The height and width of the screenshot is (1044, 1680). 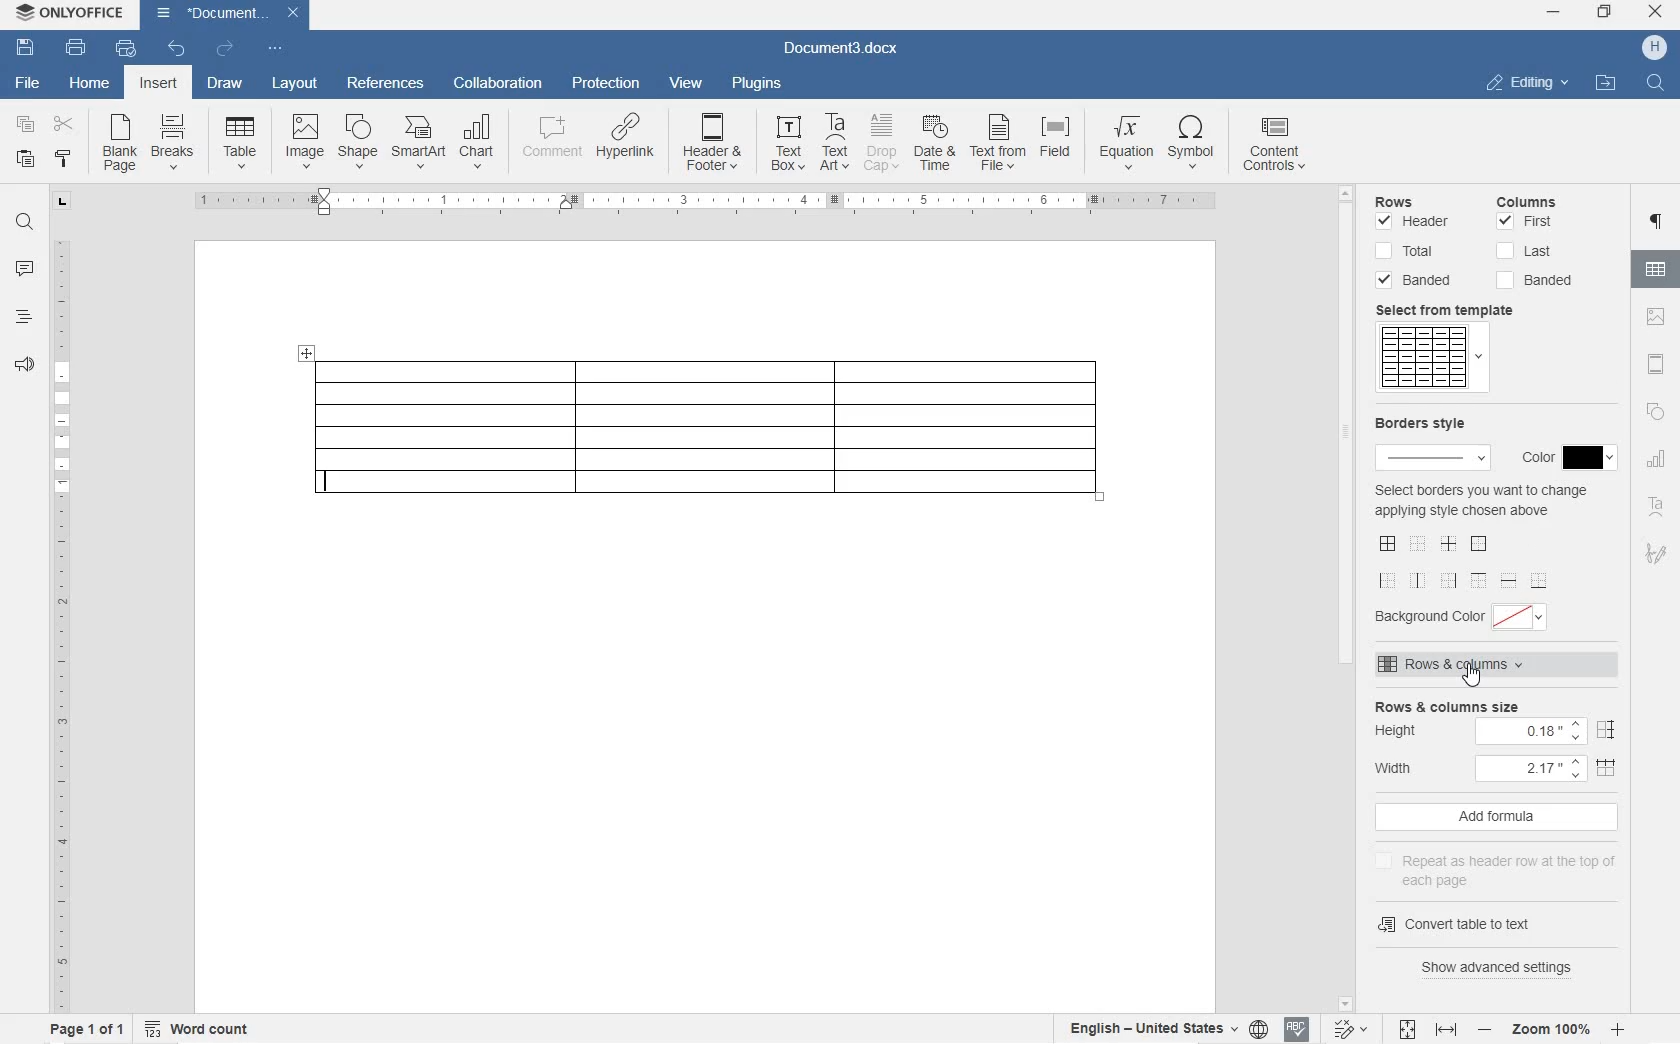 What do you see at coordinates (175, 143) in the screenshot?
I see `BREAKS` at bounding box center [175, 143].